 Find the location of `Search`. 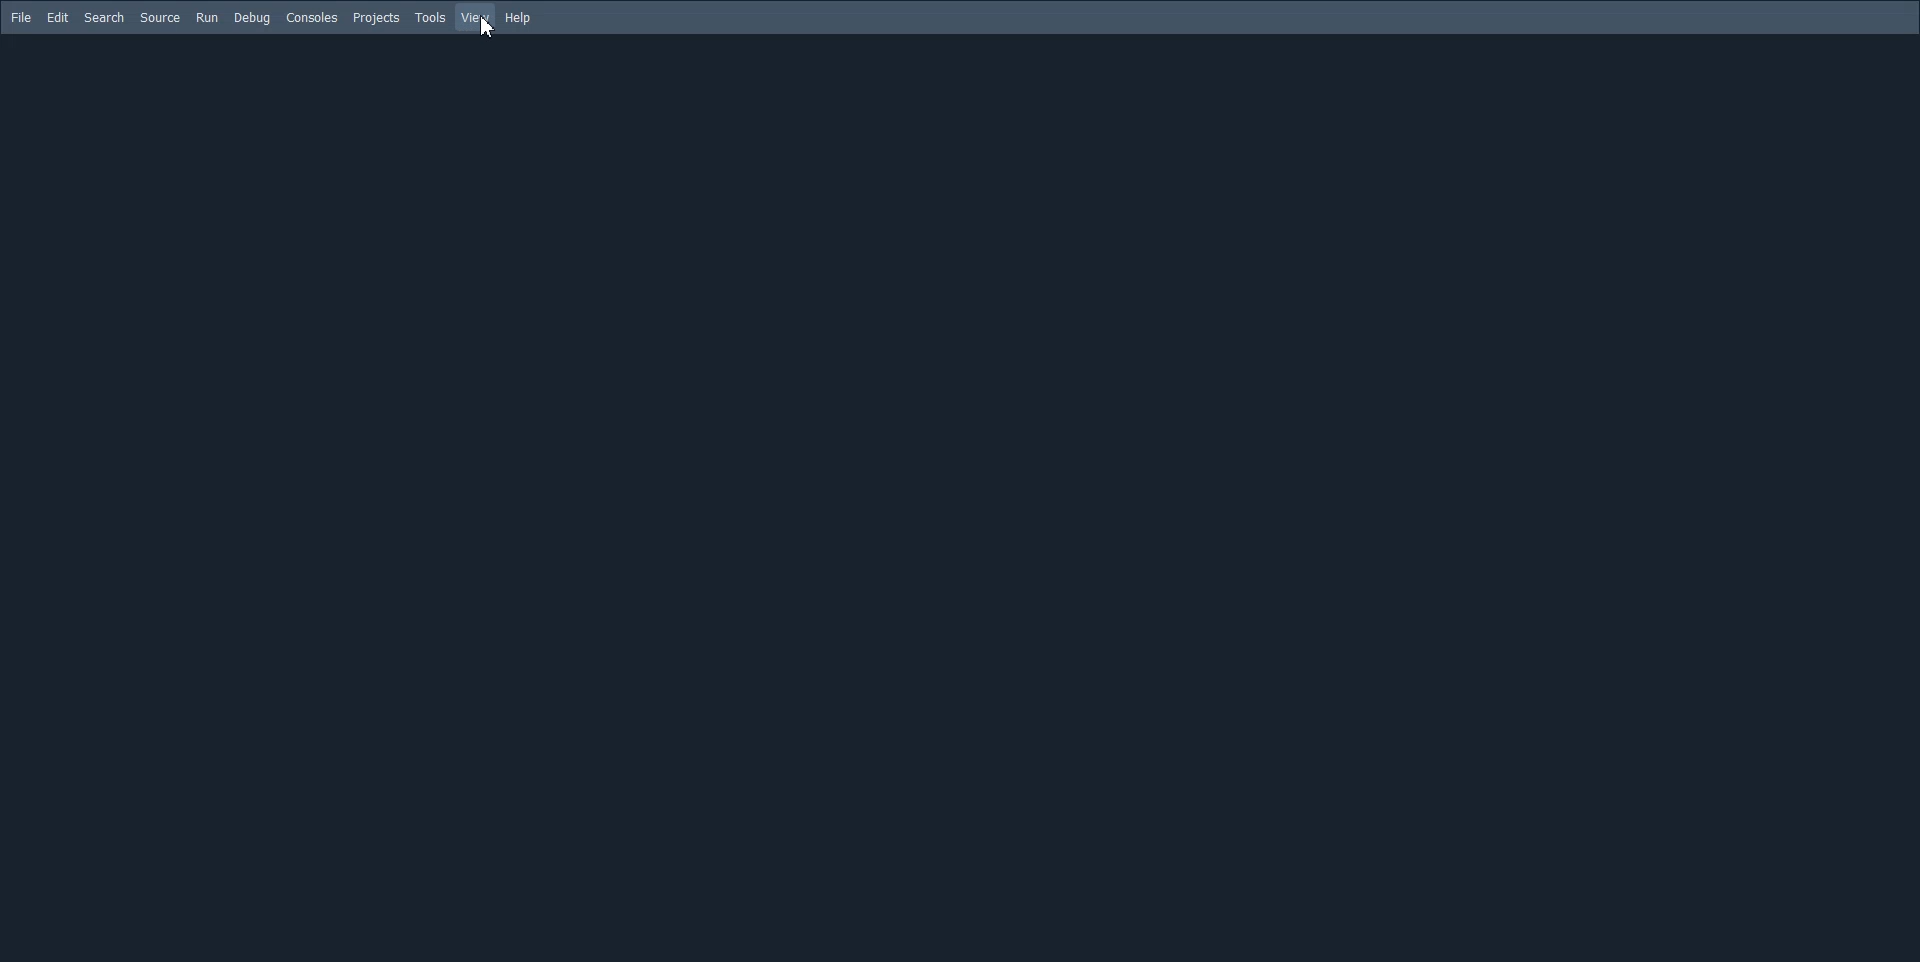

Search is located at coordinates (105, 18).